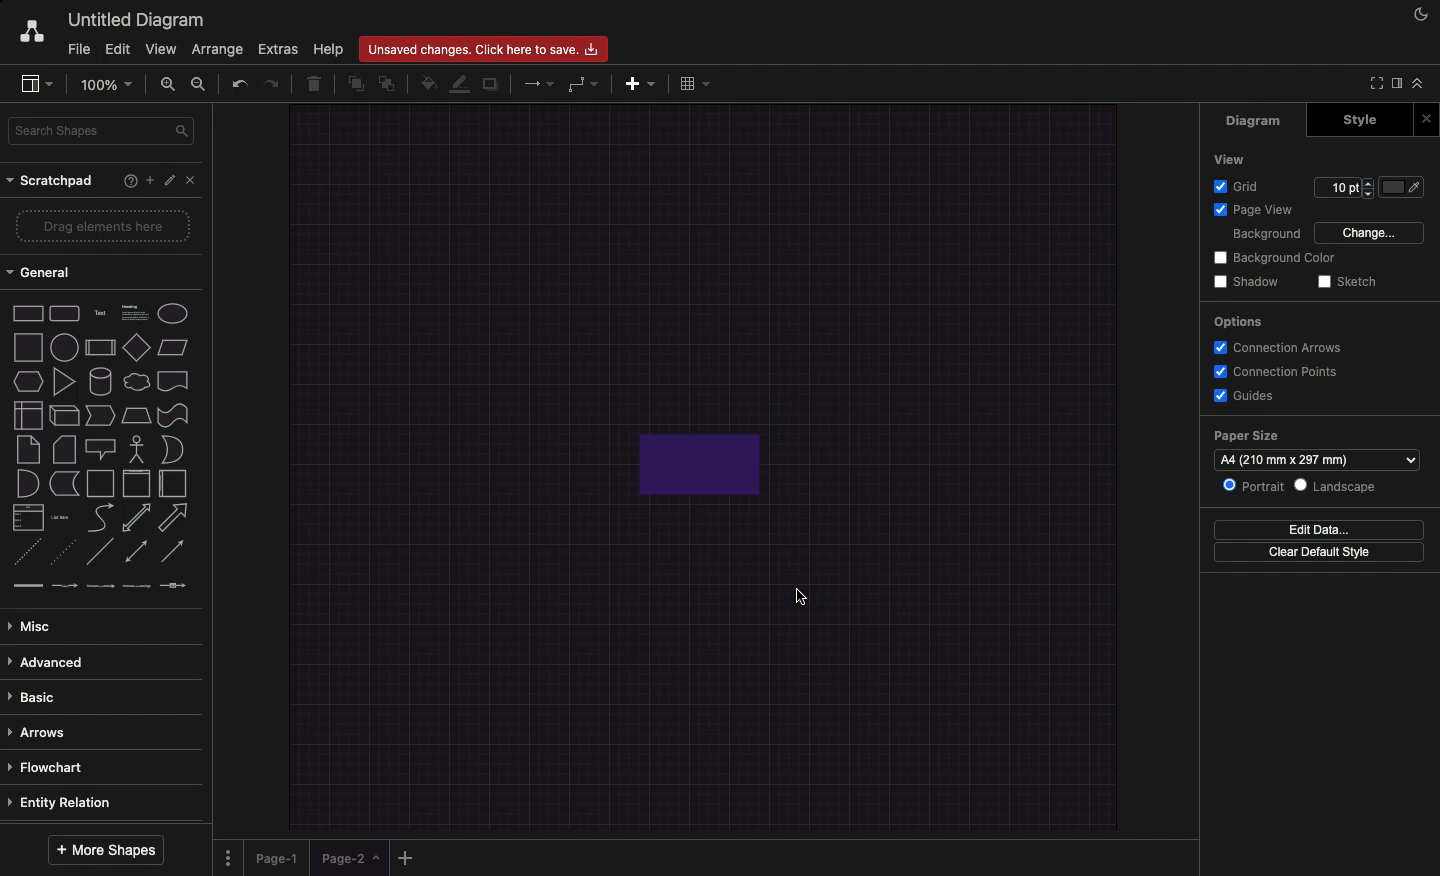 Image resolution: width=1440 pixels, height=876 pixels. What do you see at coordinates (126, 182) in the screenshot?
I see `Help` at bounding box center [126, 182].